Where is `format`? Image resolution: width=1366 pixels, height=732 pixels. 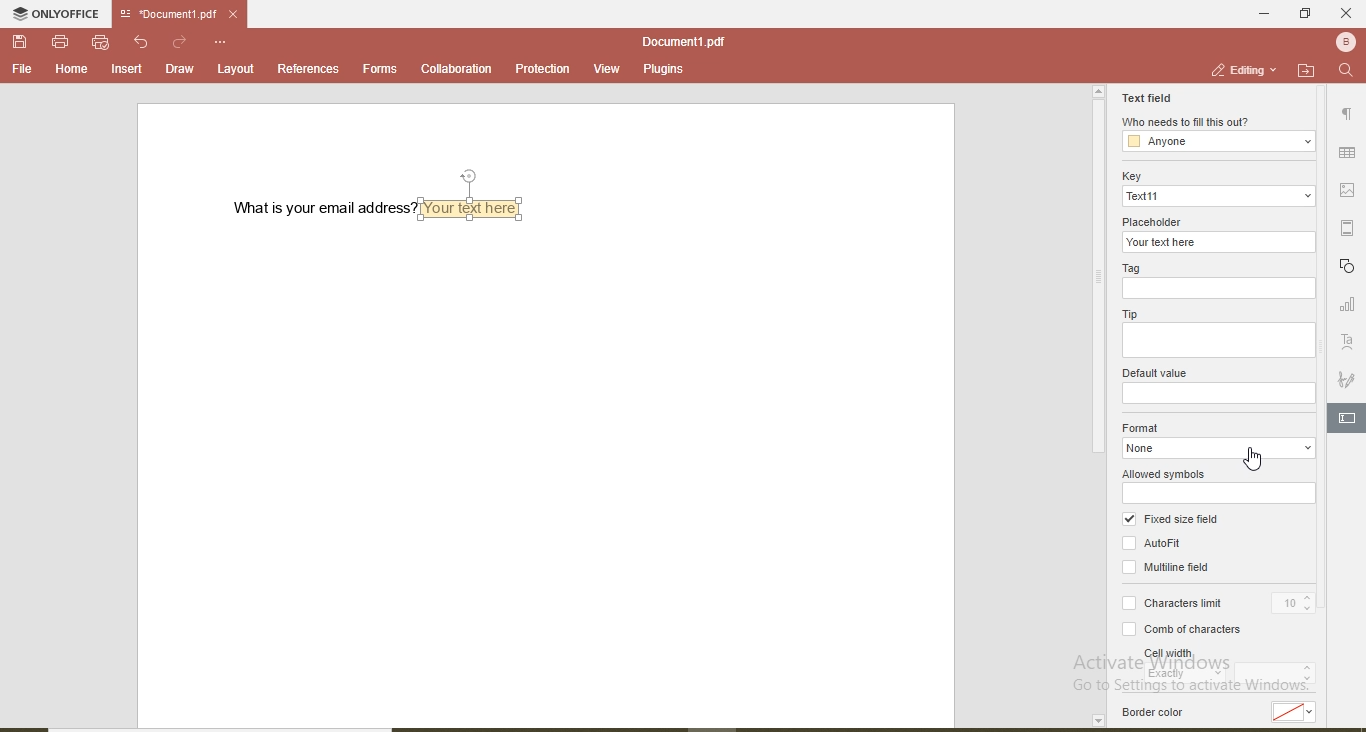
format is located at coordinates (1143, 426).